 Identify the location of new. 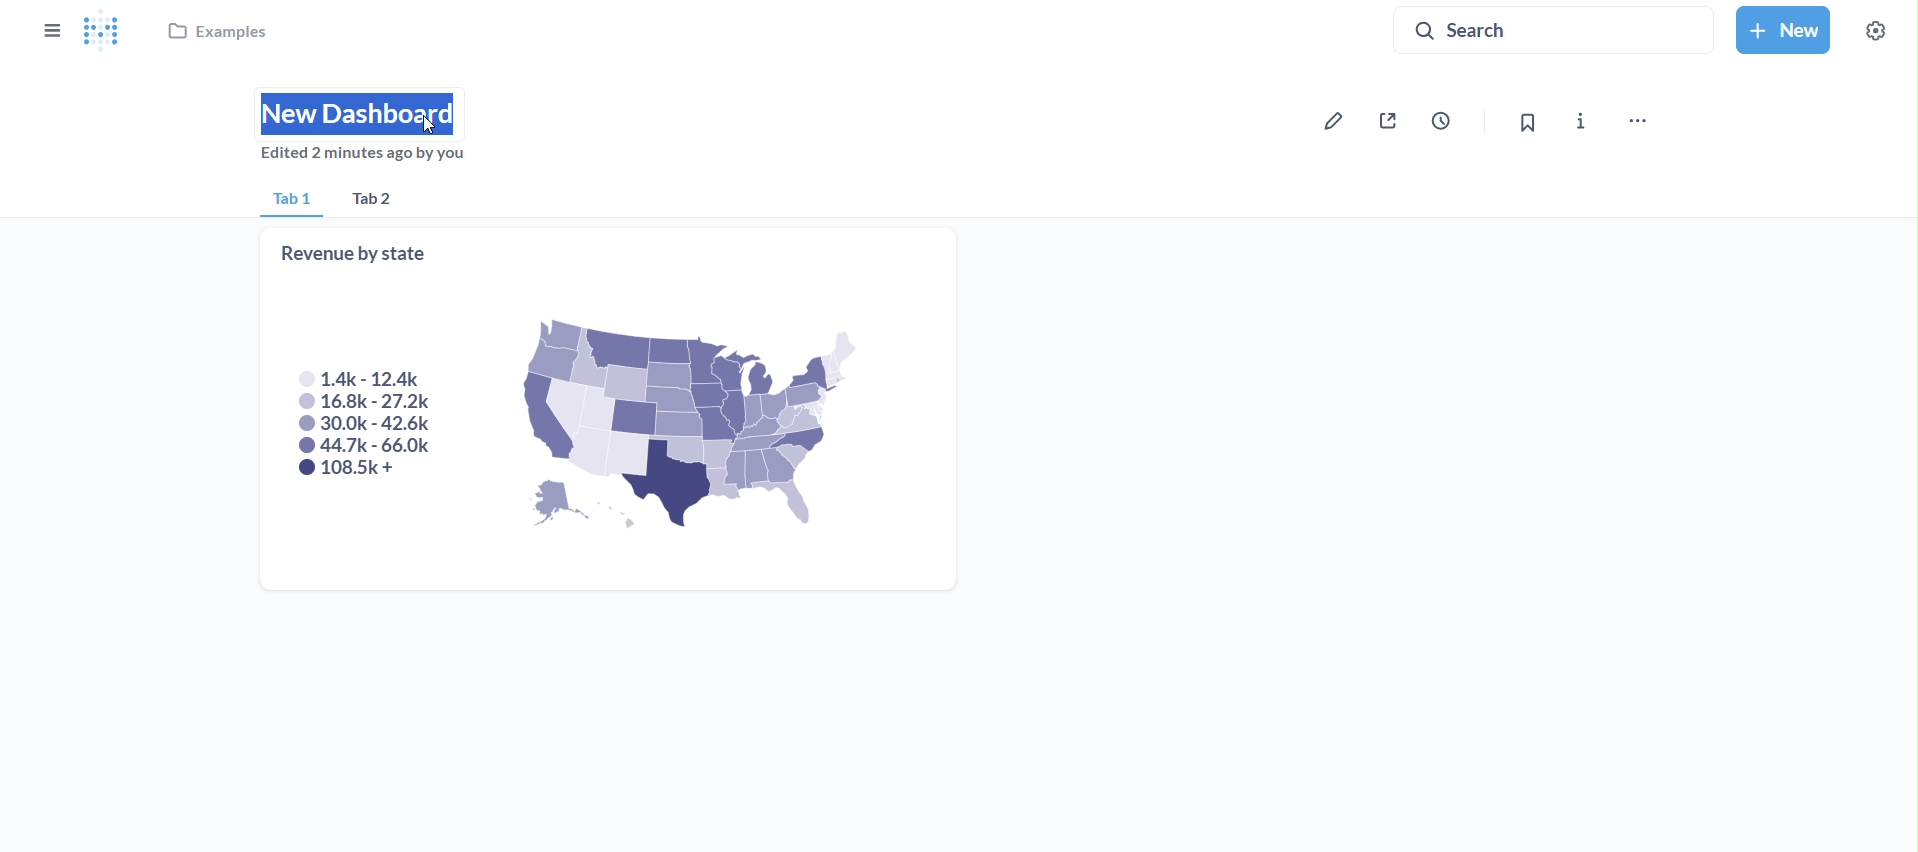
(1781, 27).